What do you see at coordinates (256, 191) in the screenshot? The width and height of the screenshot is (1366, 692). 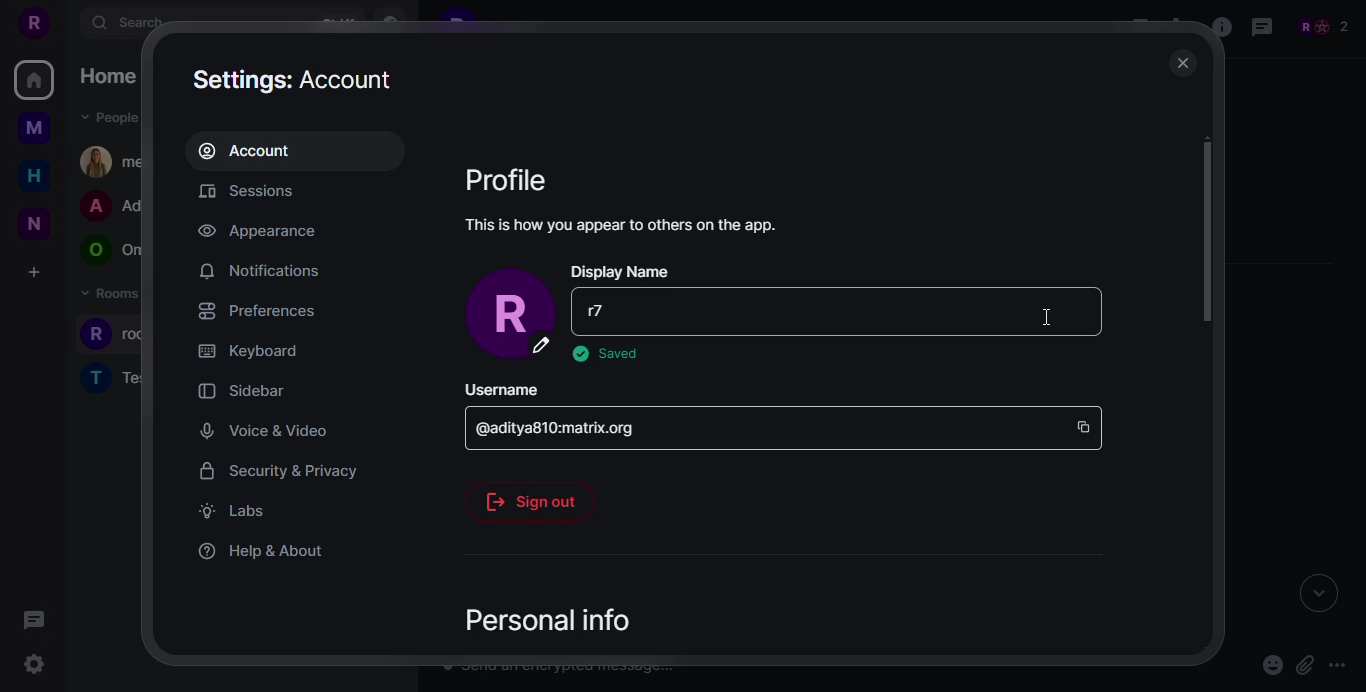 I see `sessions` at bounding box center [256, 191].